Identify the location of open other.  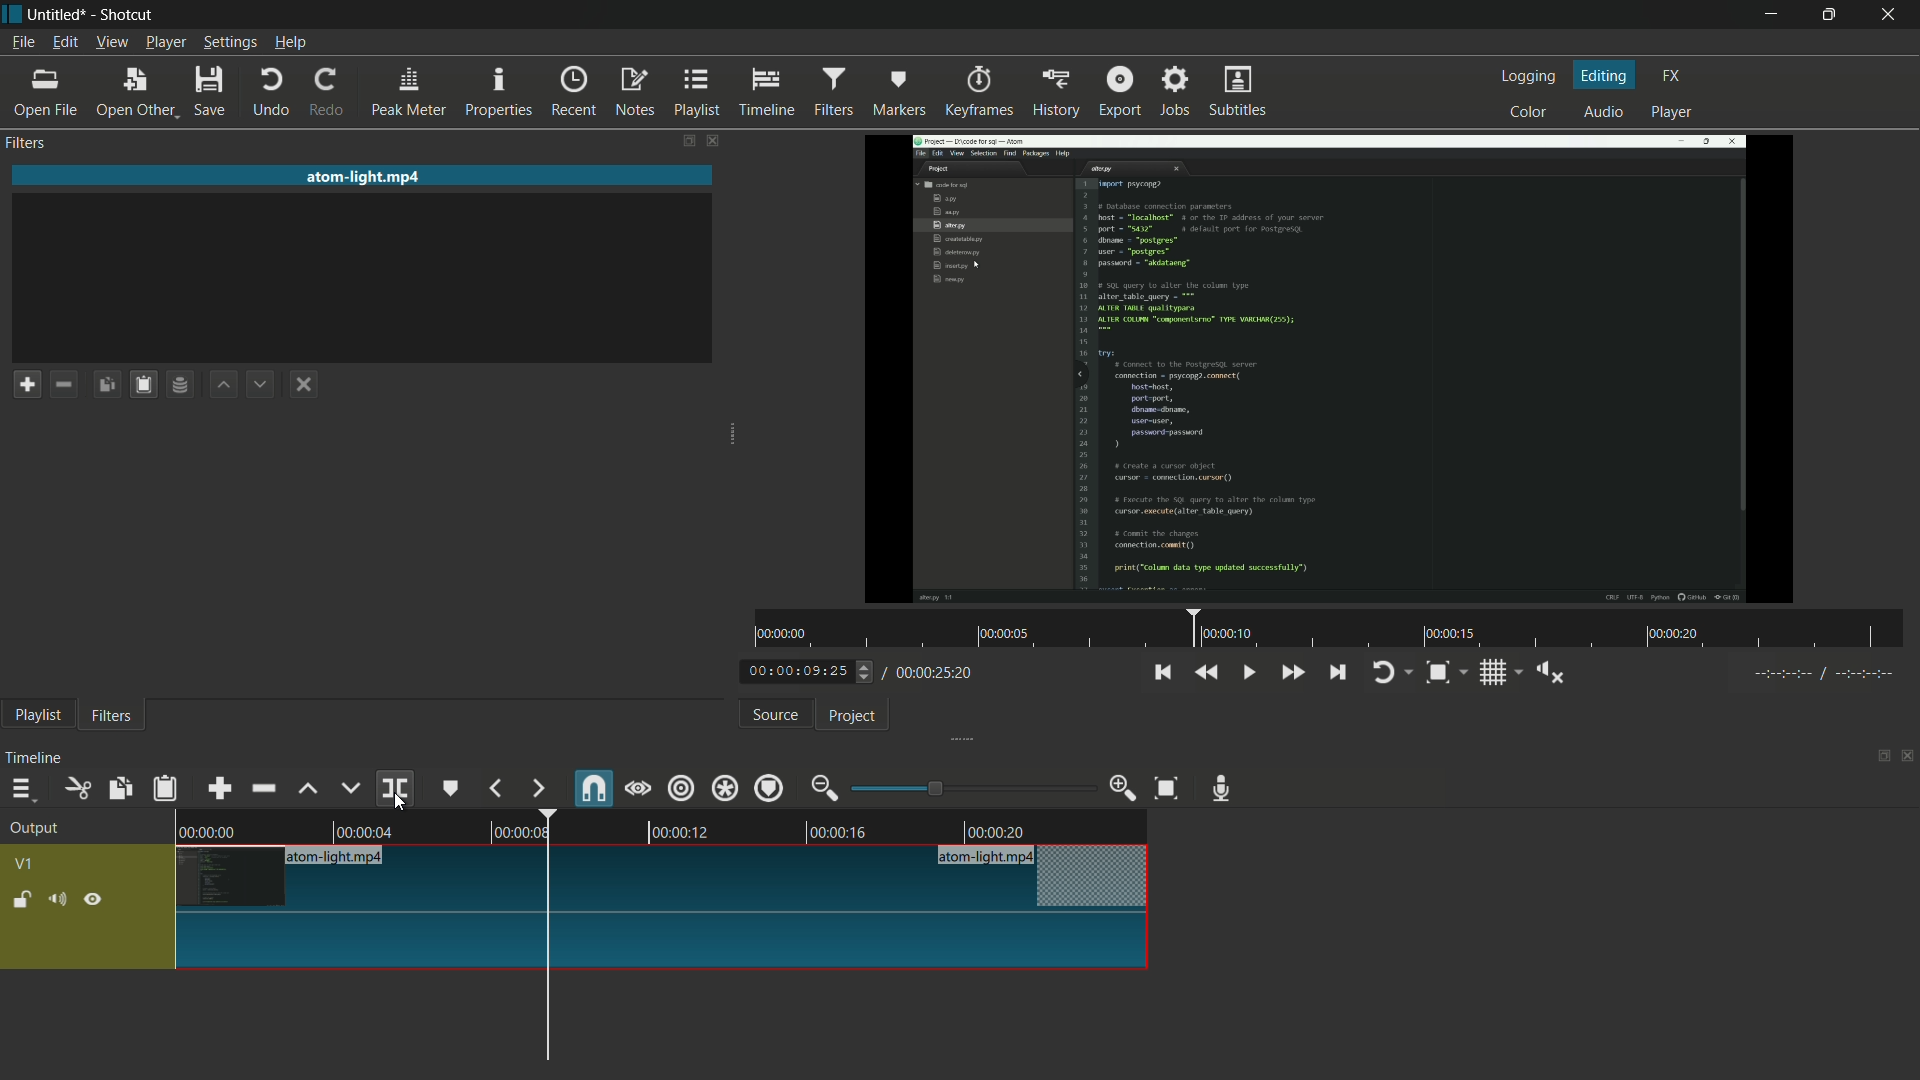
(137, 93).